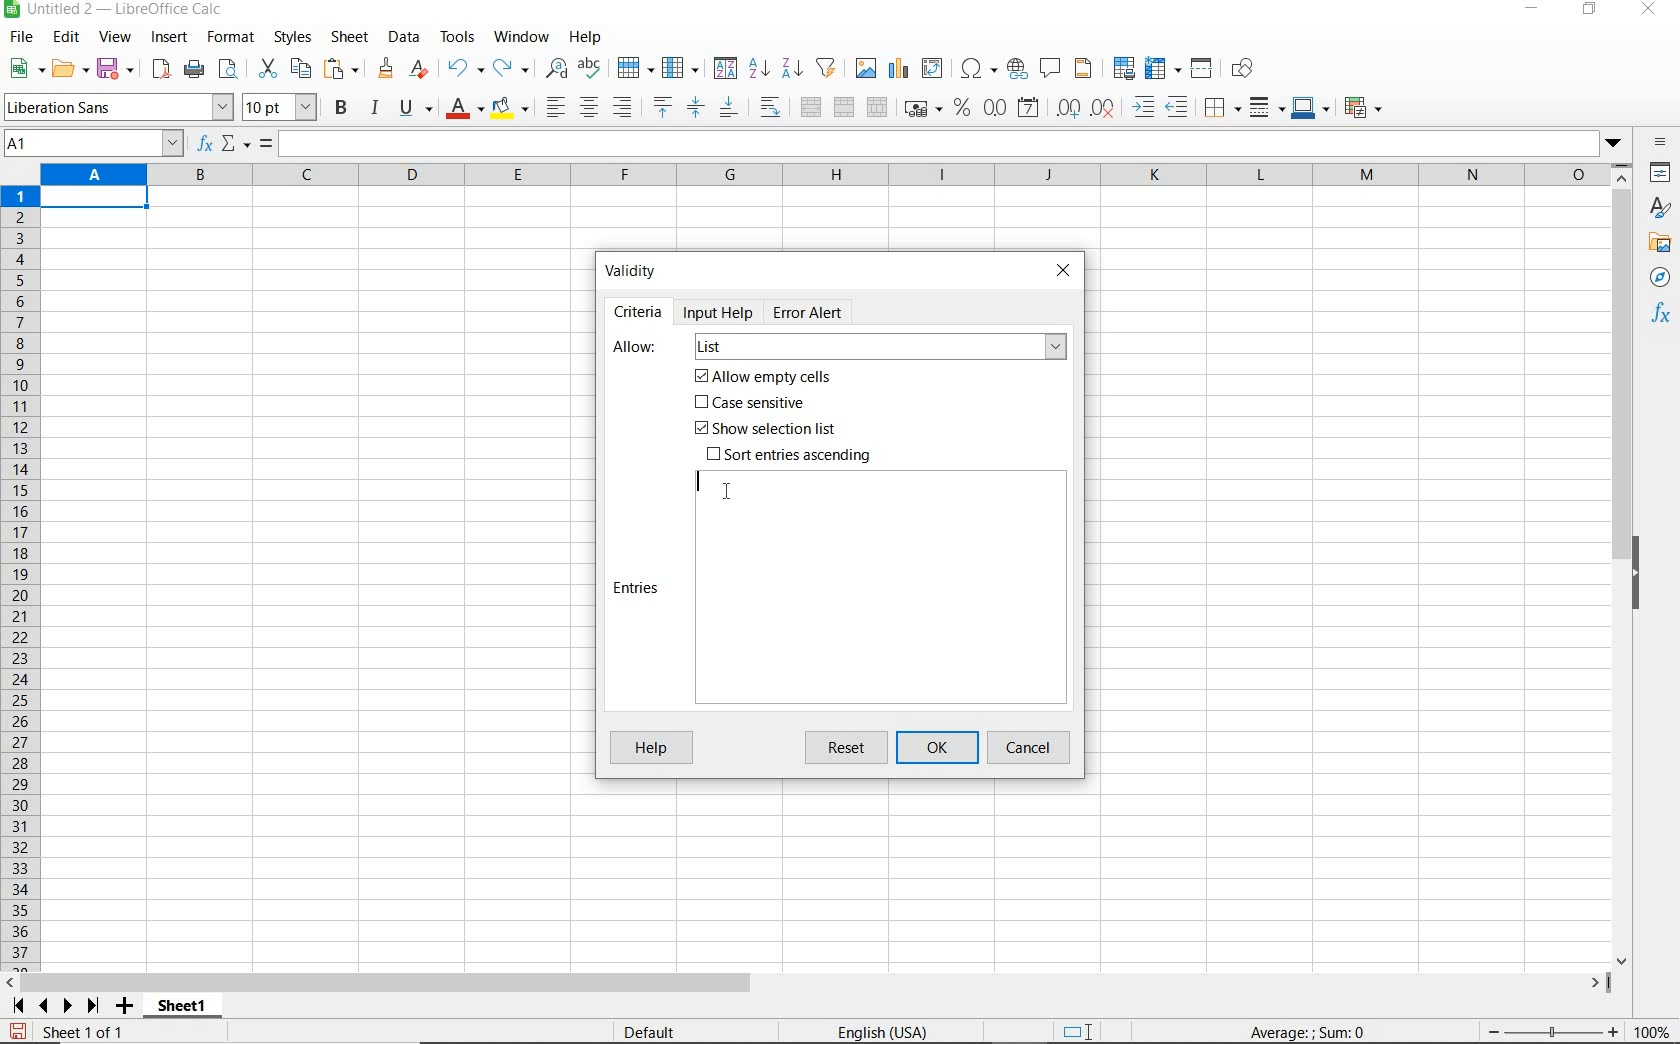 The width and height of the screenshot is (1680, 1044). Describe the element at coordinates (1309, 1031) in the screenshot. I see `formula` at that location.